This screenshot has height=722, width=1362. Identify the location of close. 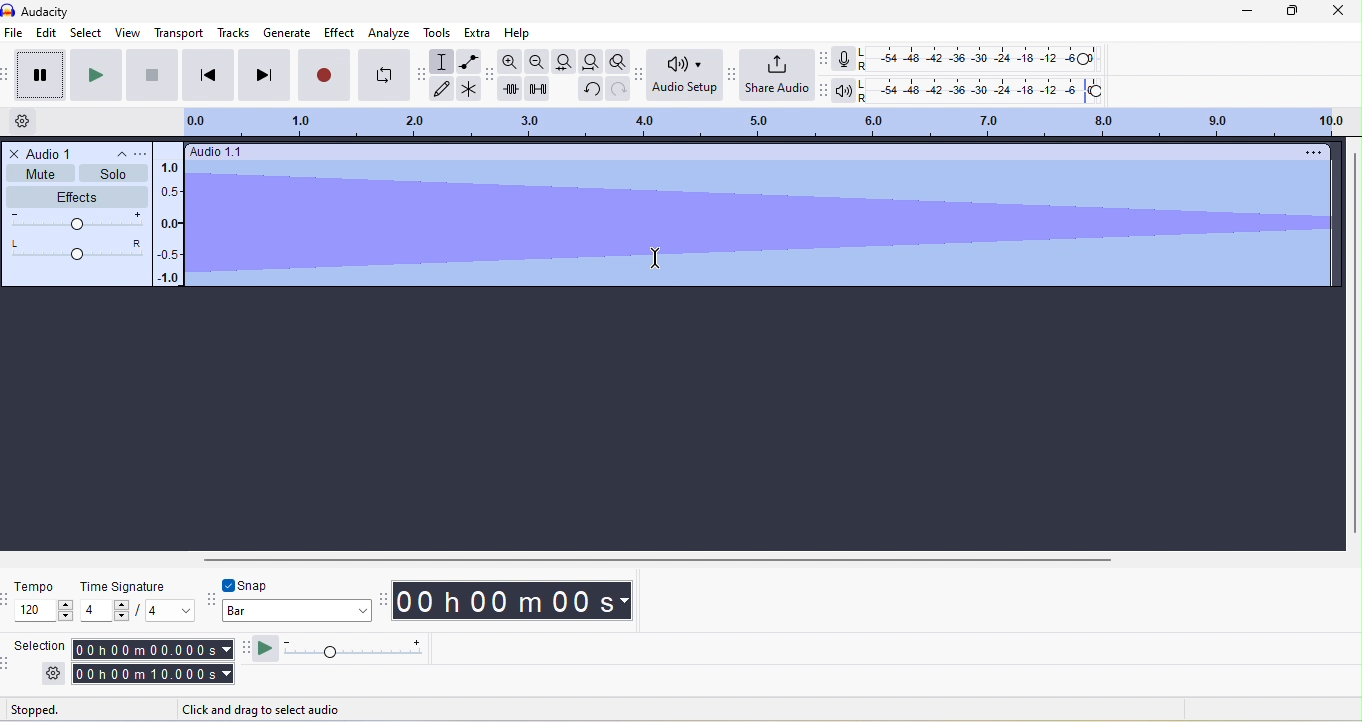
(15, 153).